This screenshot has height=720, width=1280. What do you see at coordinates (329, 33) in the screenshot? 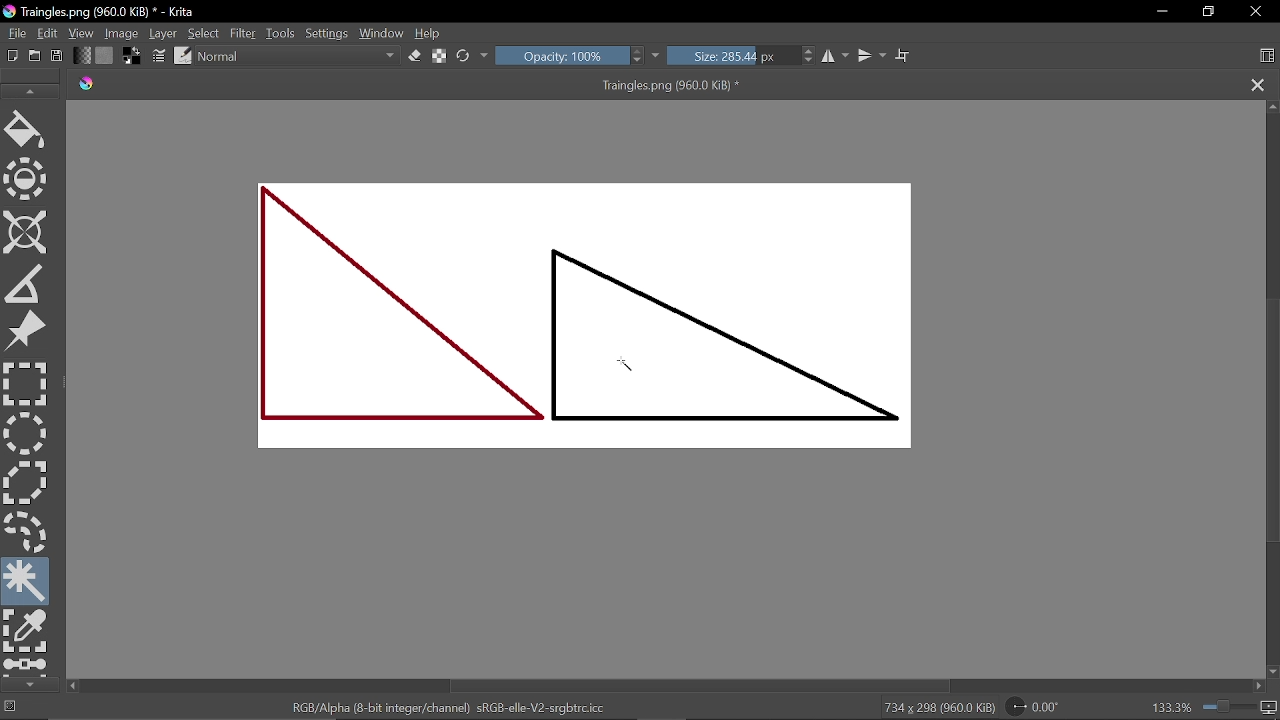
I see `Settings` at bounding box center [329, 33].